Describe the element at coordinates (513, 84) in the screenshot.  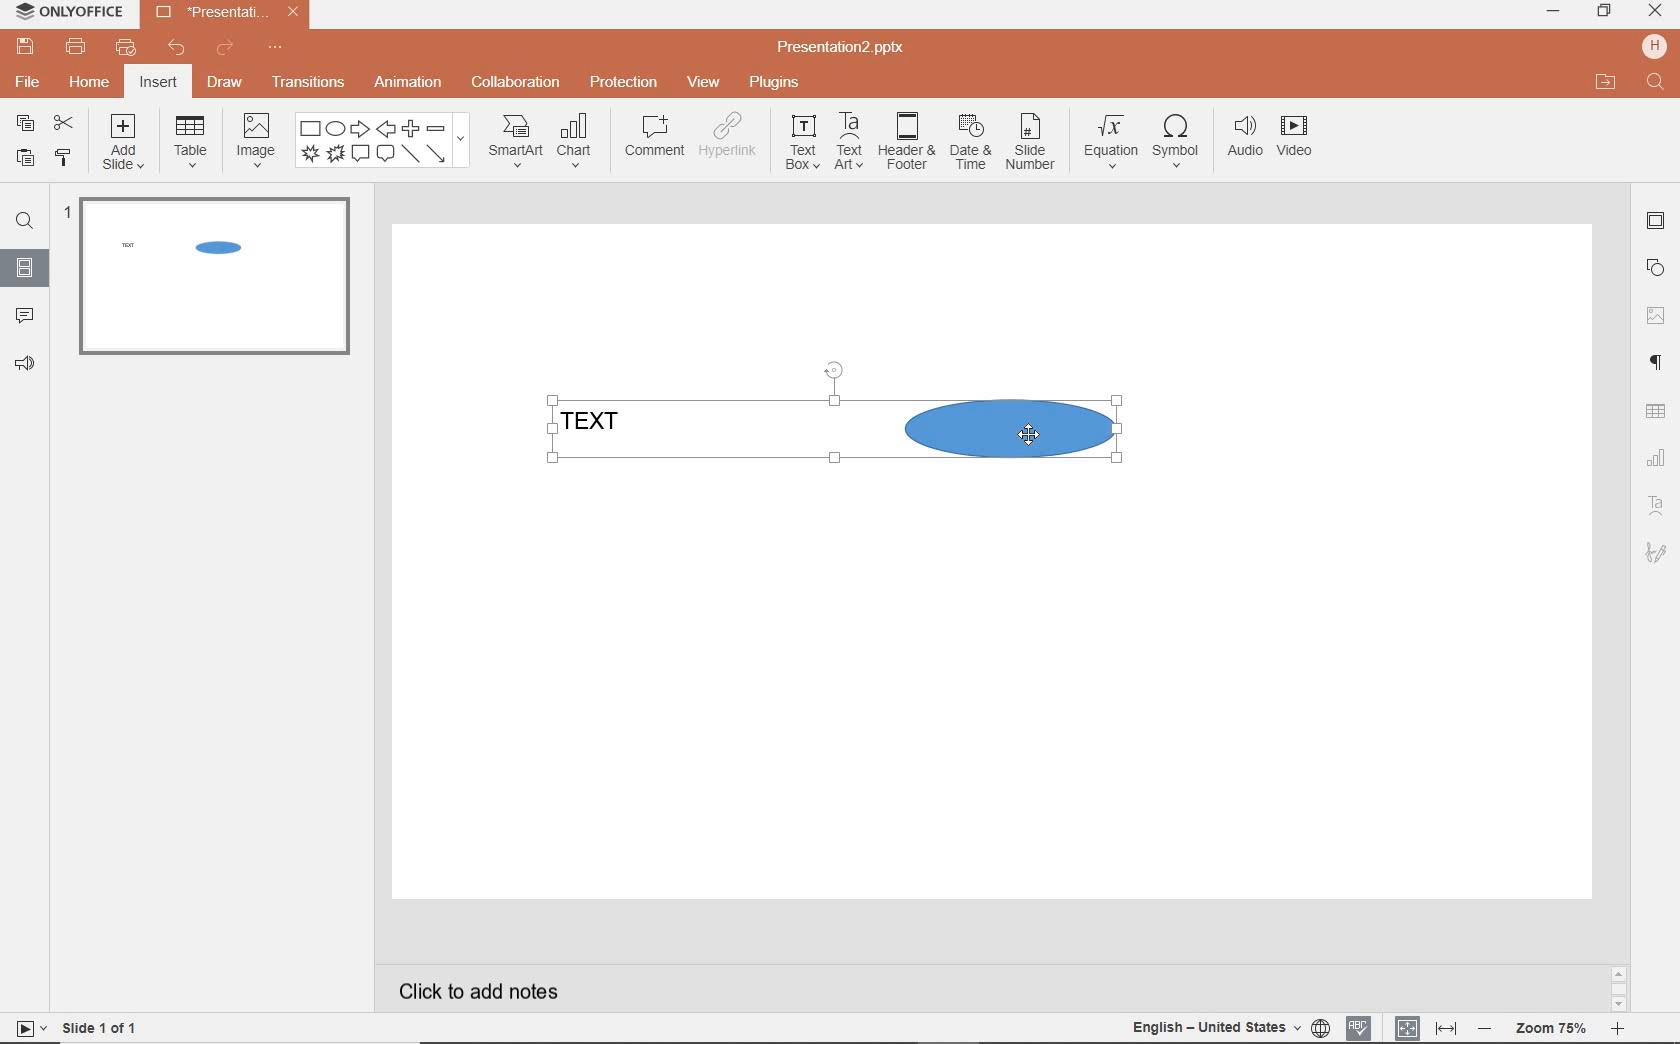
I see `collaboration` at that location.